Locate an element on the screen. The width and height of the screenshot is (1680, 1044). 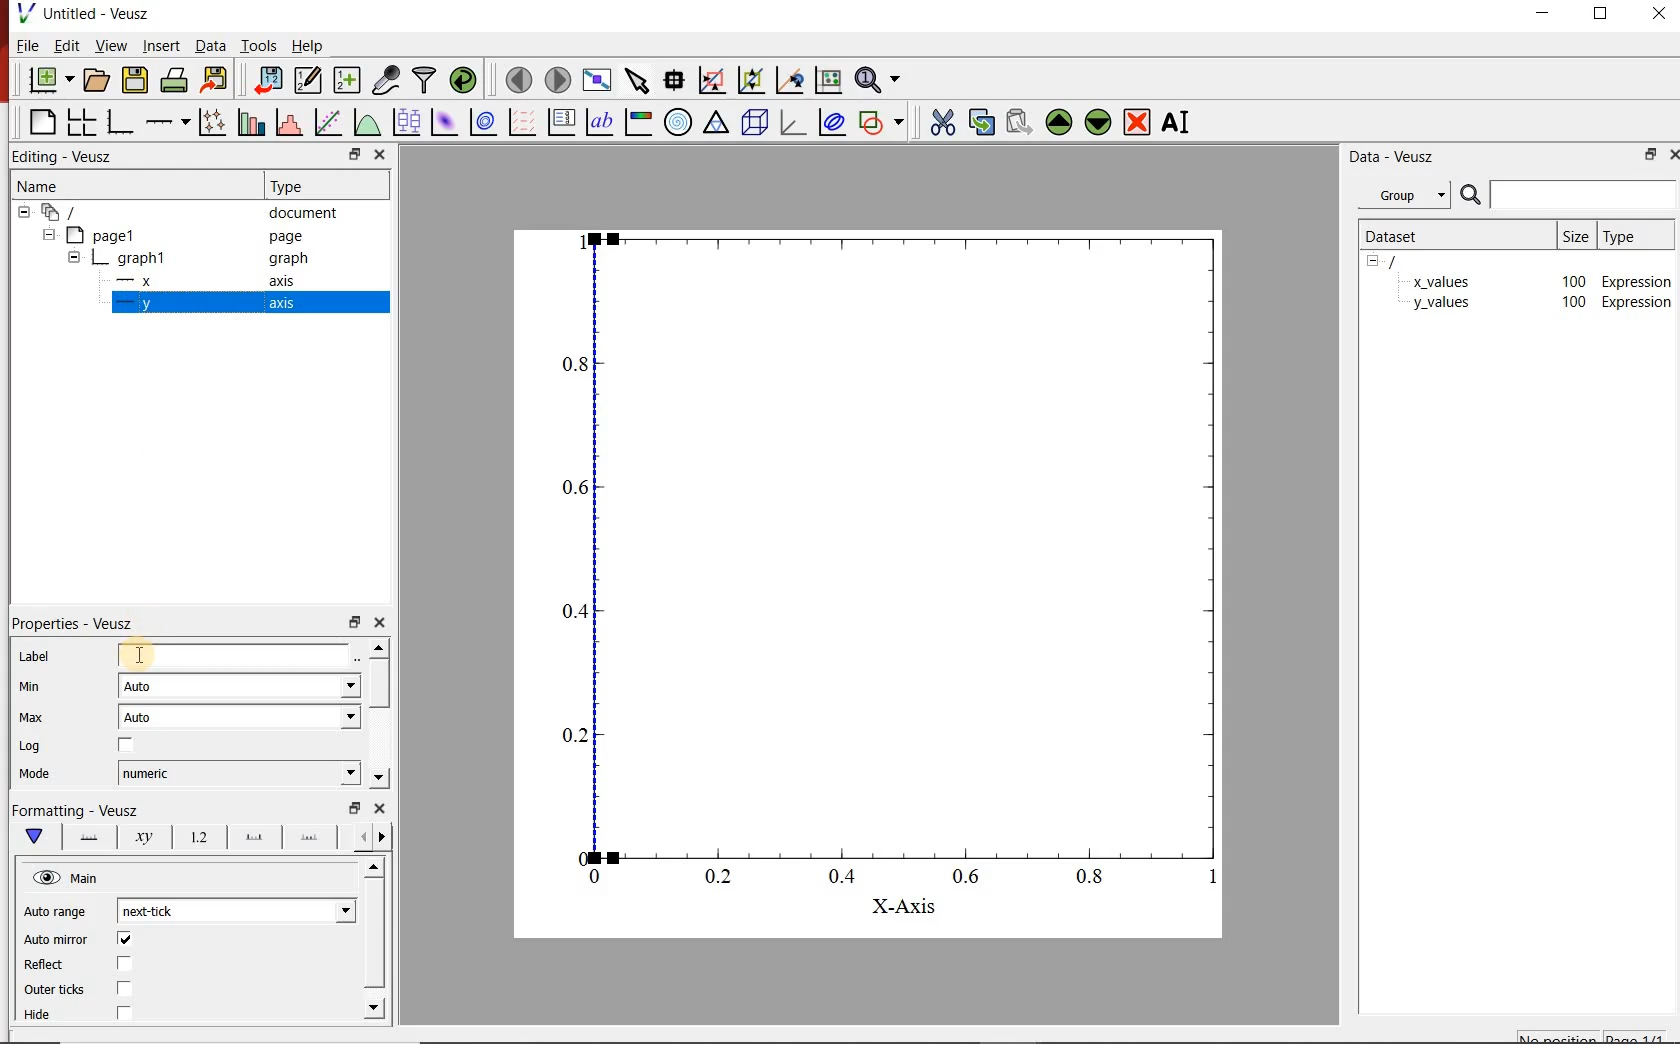
search is located at coordinates (1468, 195).